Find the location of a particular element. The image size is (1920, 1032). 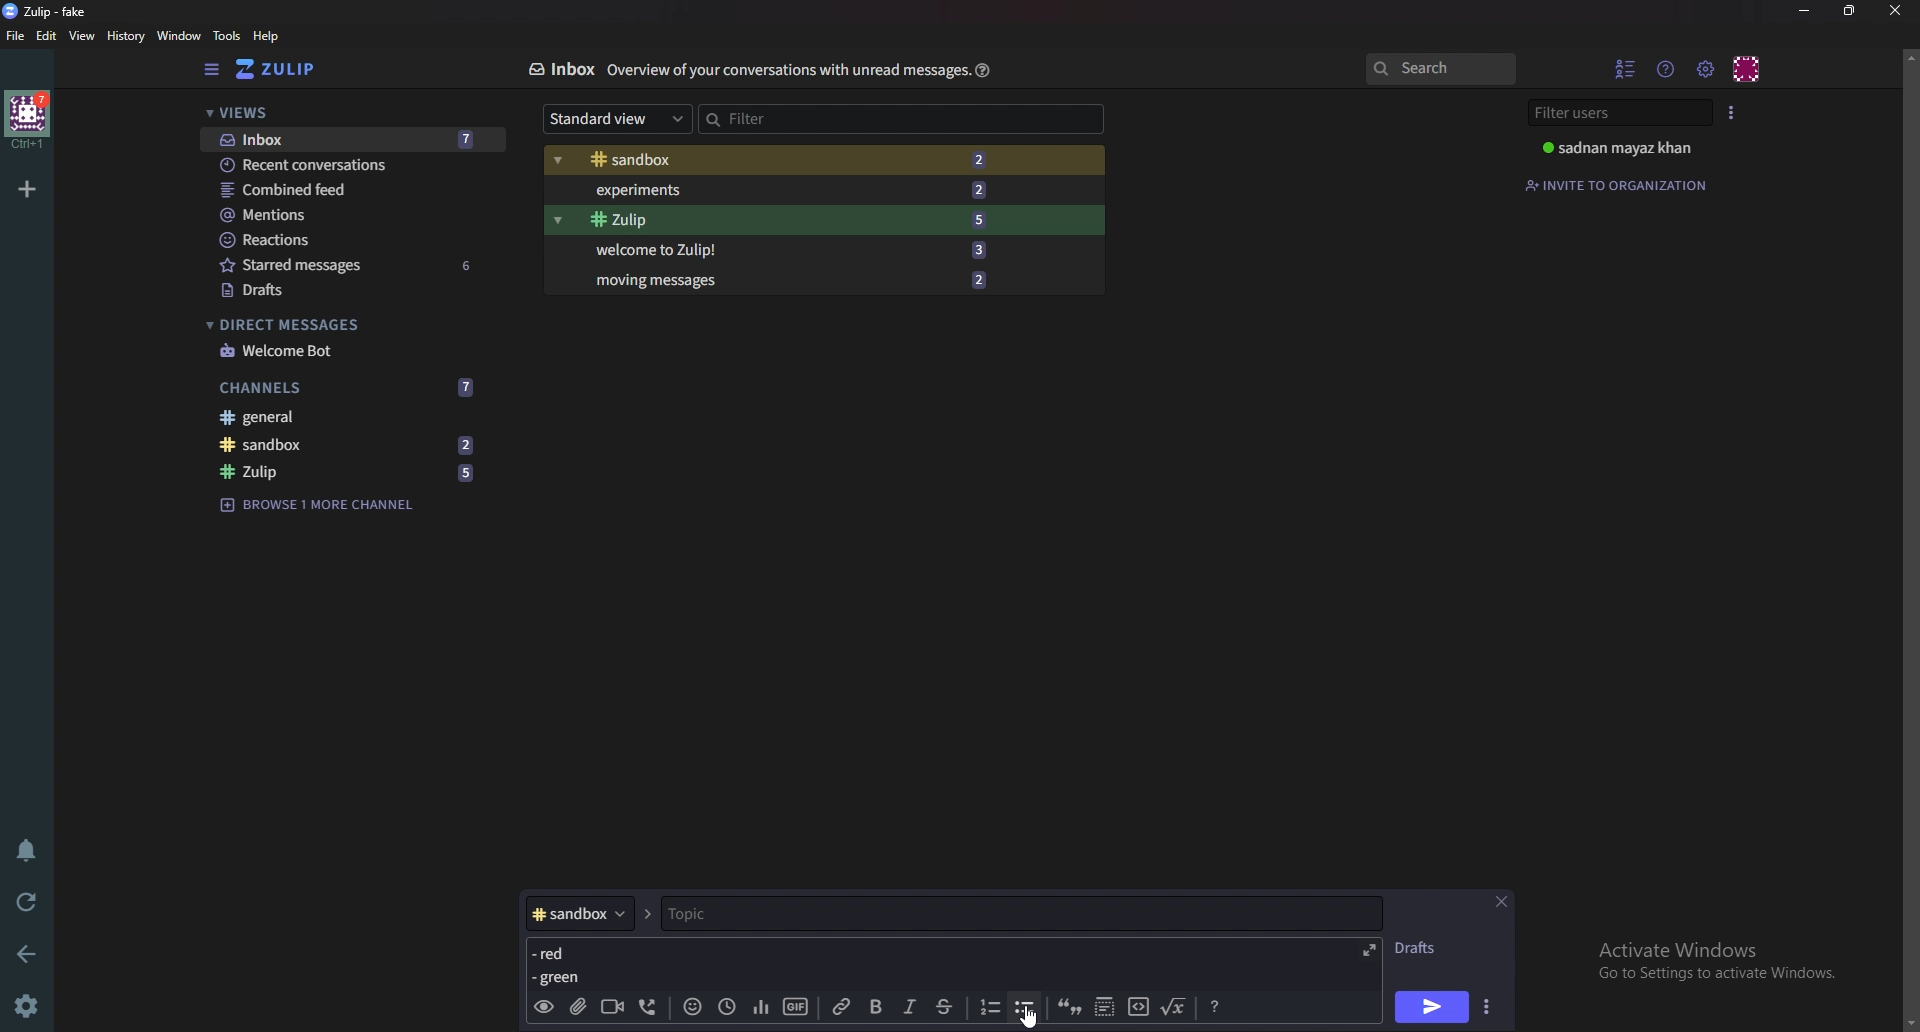

Sandbox is located at coordinates (780, 161).